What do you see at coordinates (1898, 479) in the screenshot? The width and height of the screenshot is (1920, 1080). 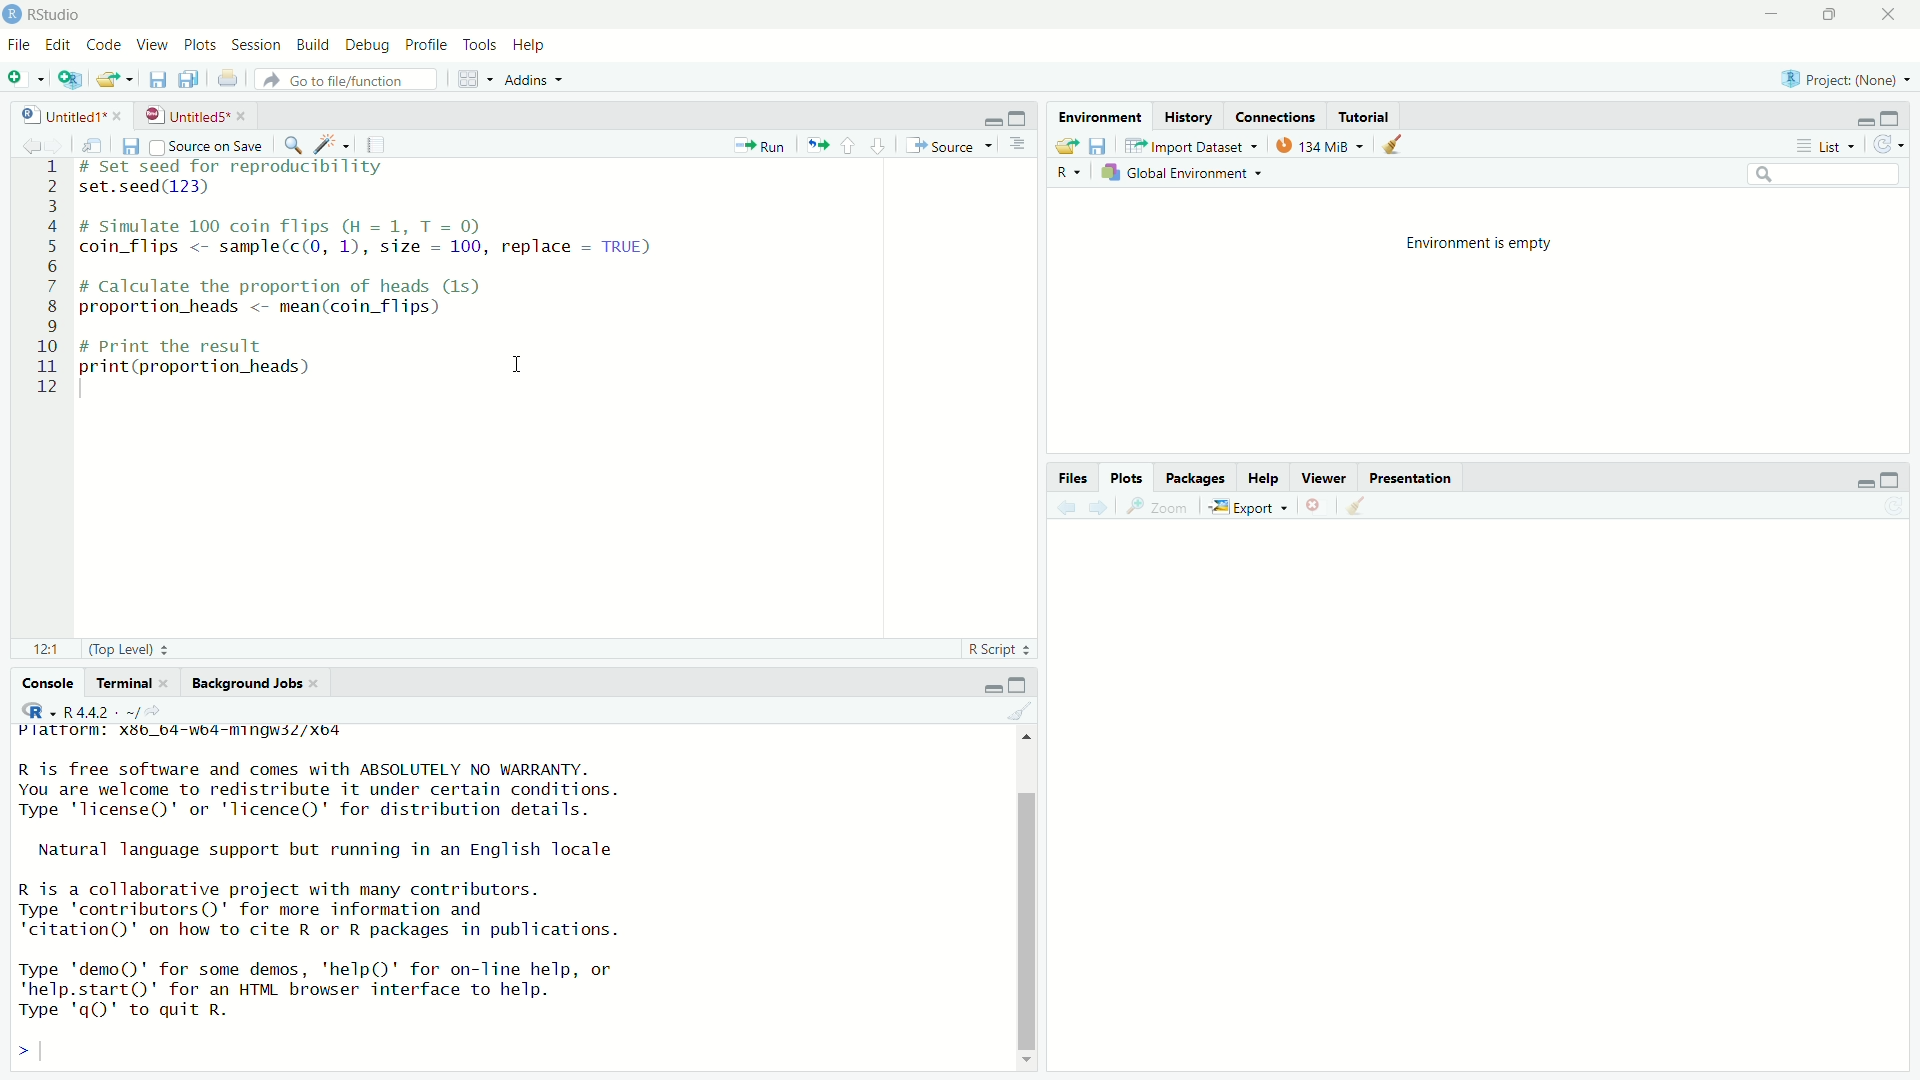 I see `maximize` at bounding box center [1898, 479].